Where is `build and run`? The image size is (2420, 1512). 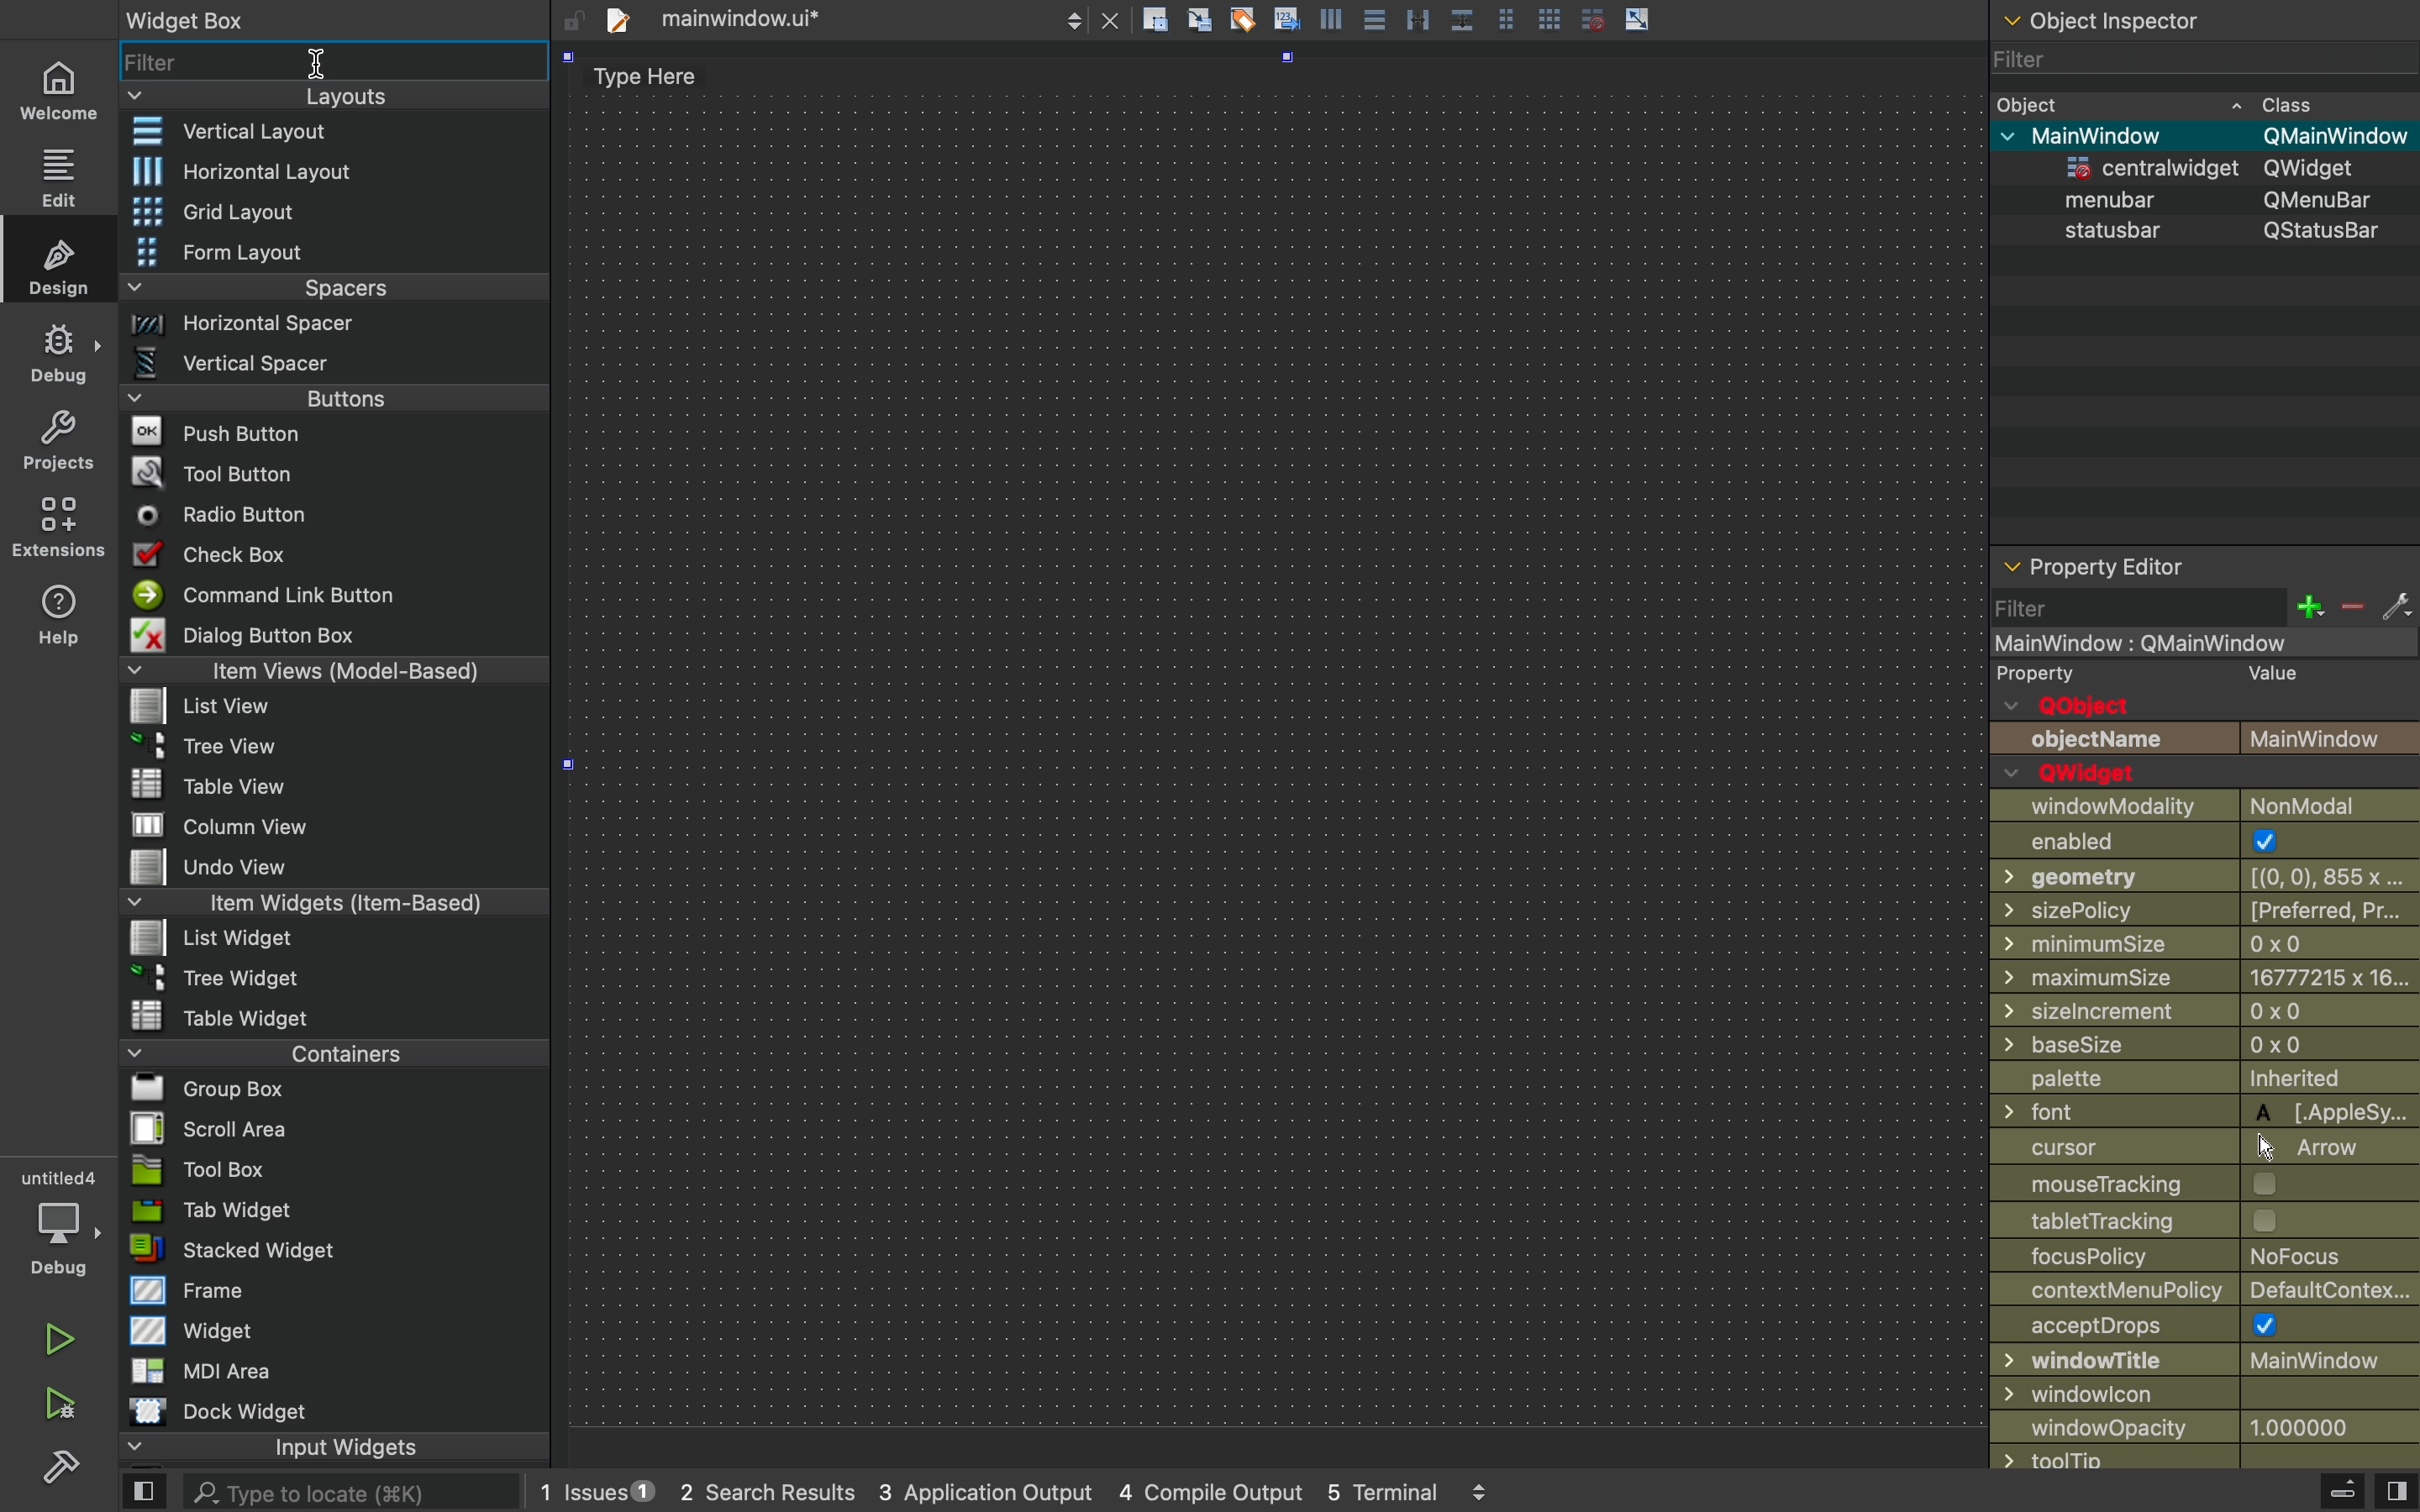 build and run is located at coordinates (57, 1403).